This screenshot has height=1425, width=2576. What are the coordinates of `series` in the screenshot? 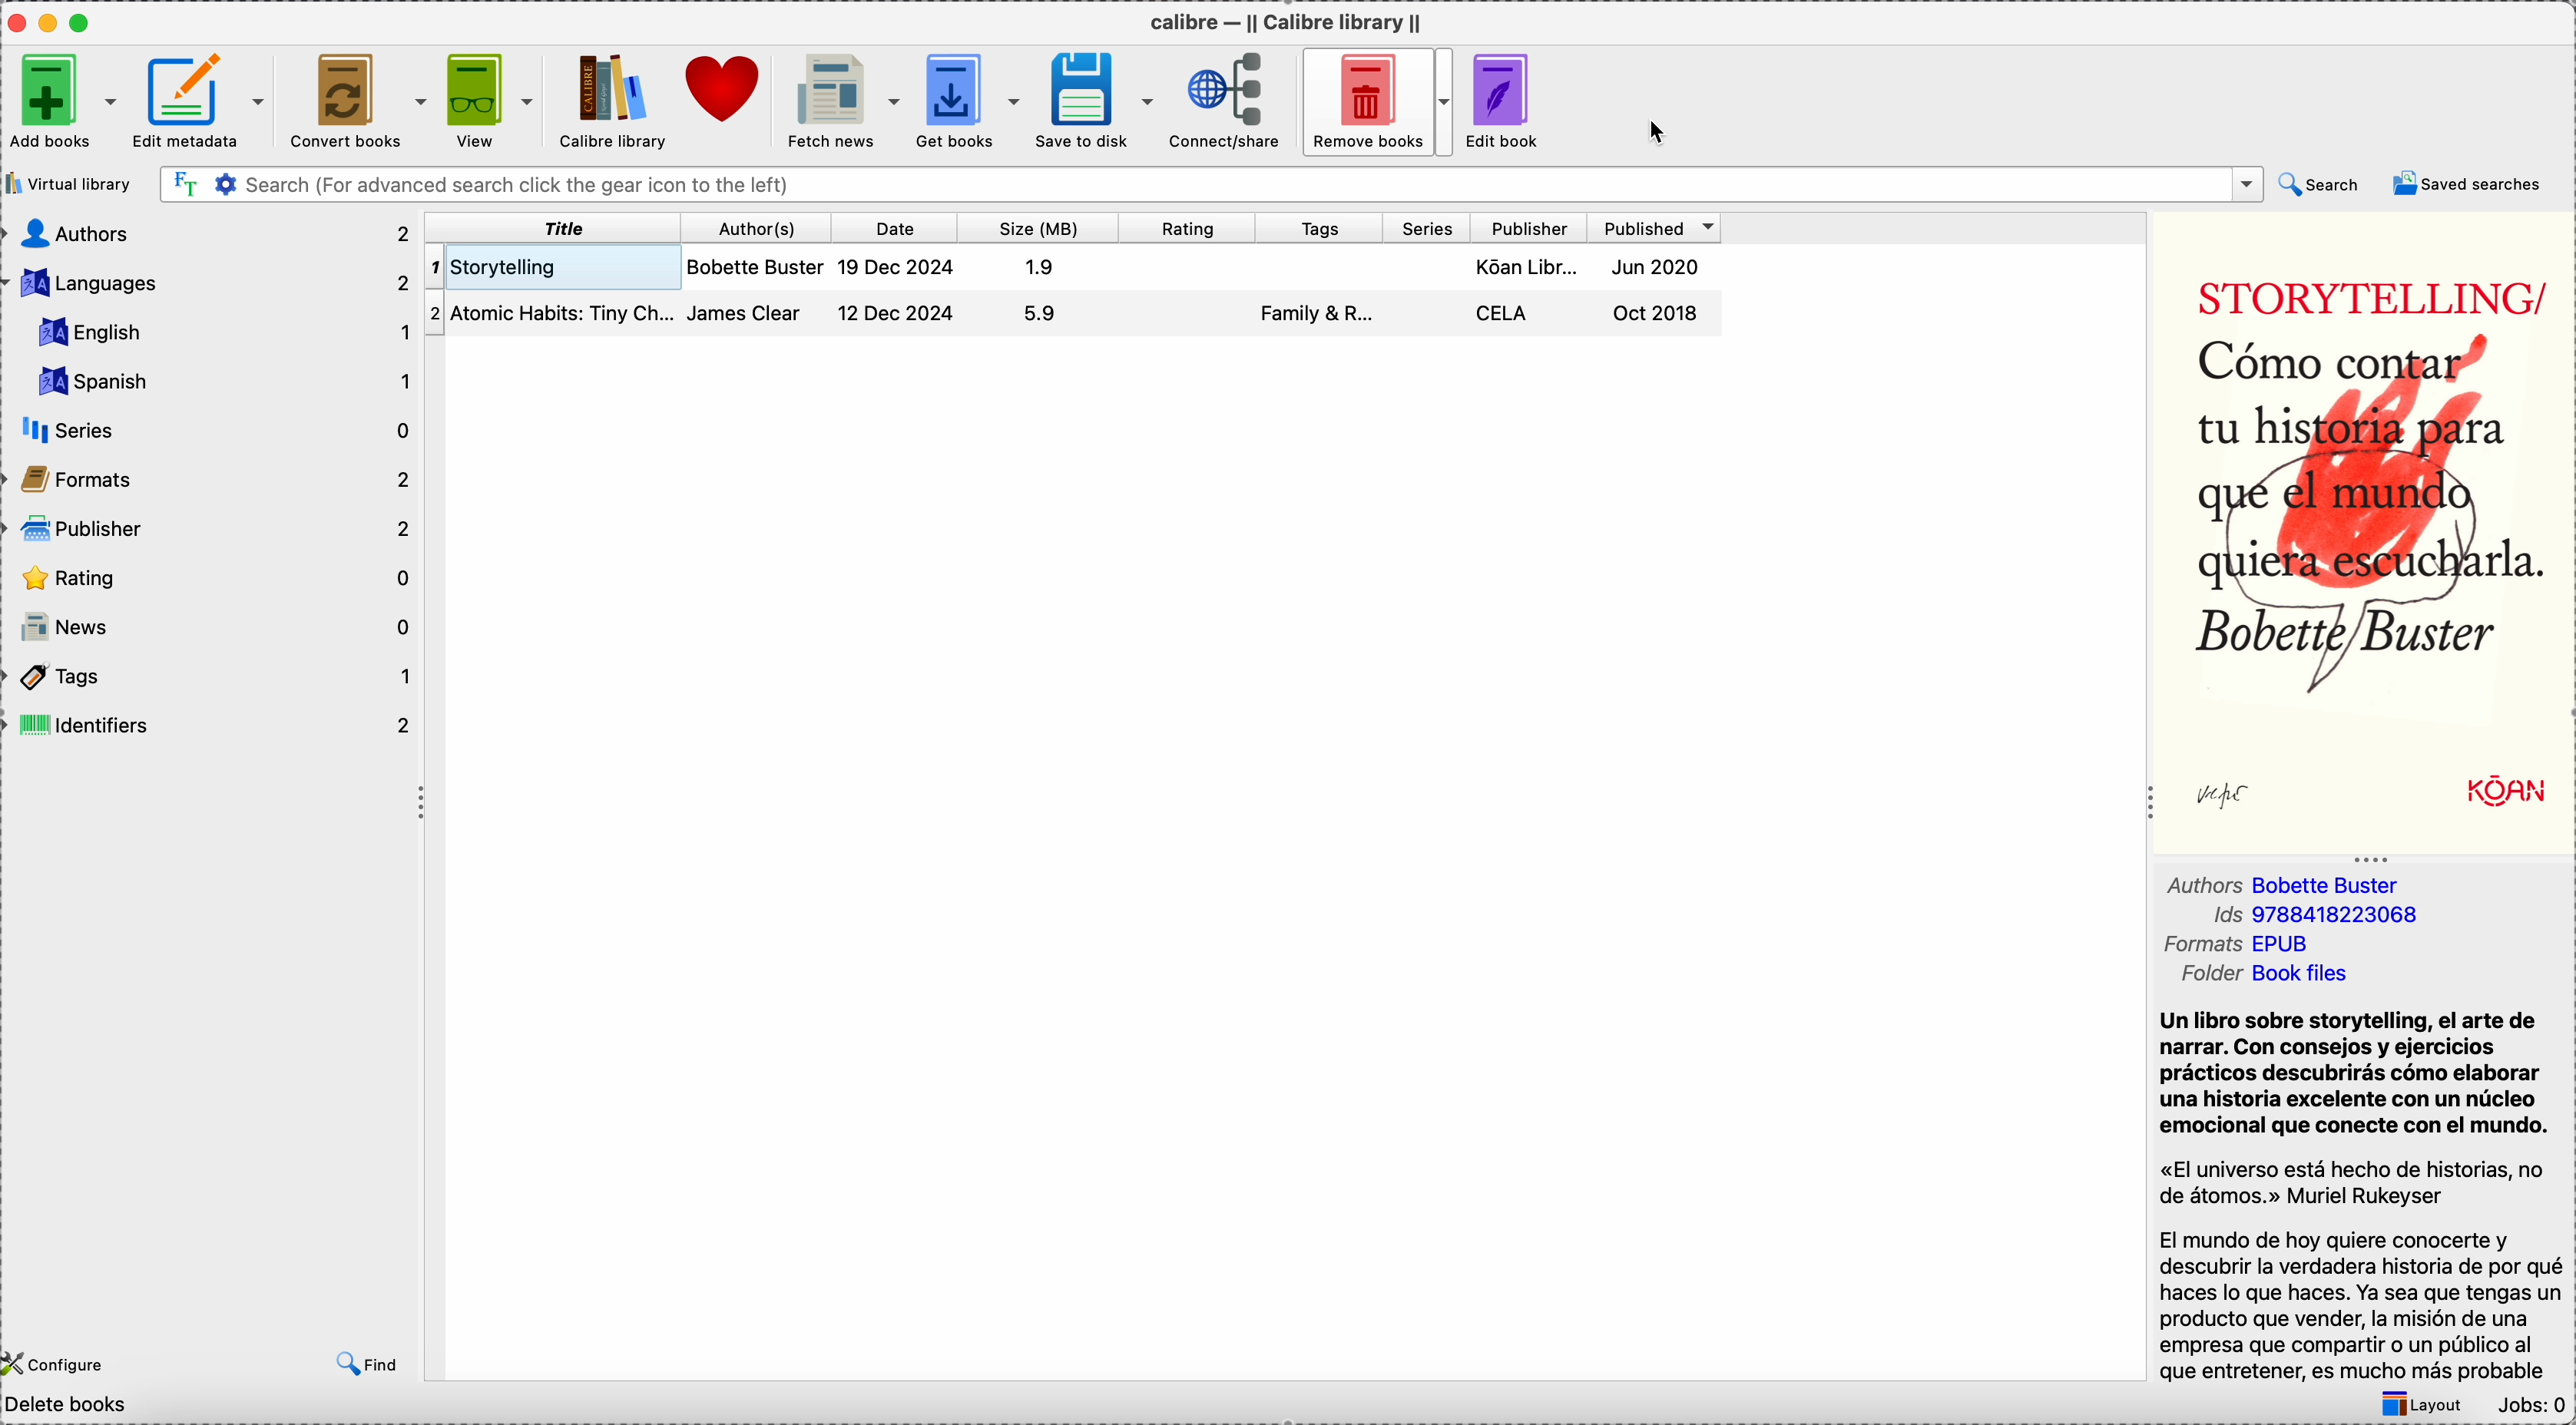 It's located at (213, 432).